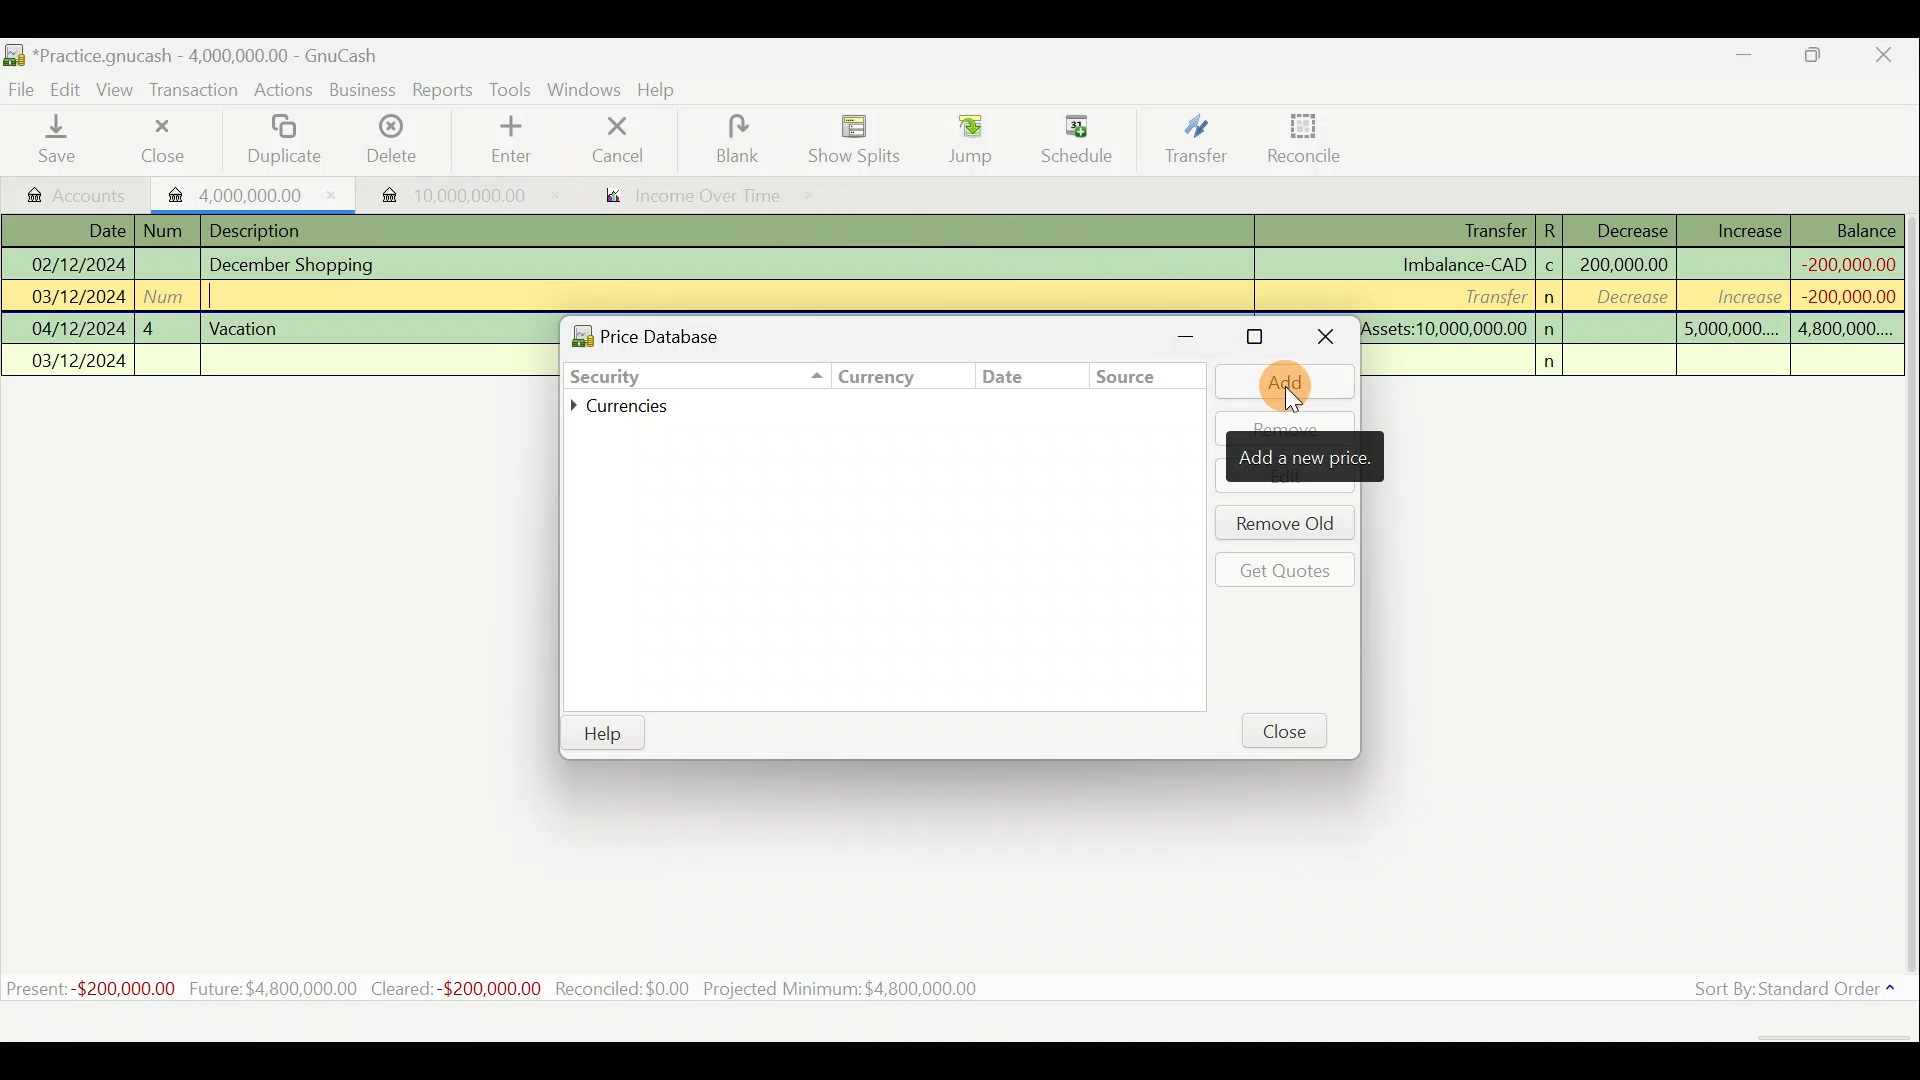  What do you see at coordinates (707, 197) in the screenshot?
I see `income over time` at bounding box center [707, 197].